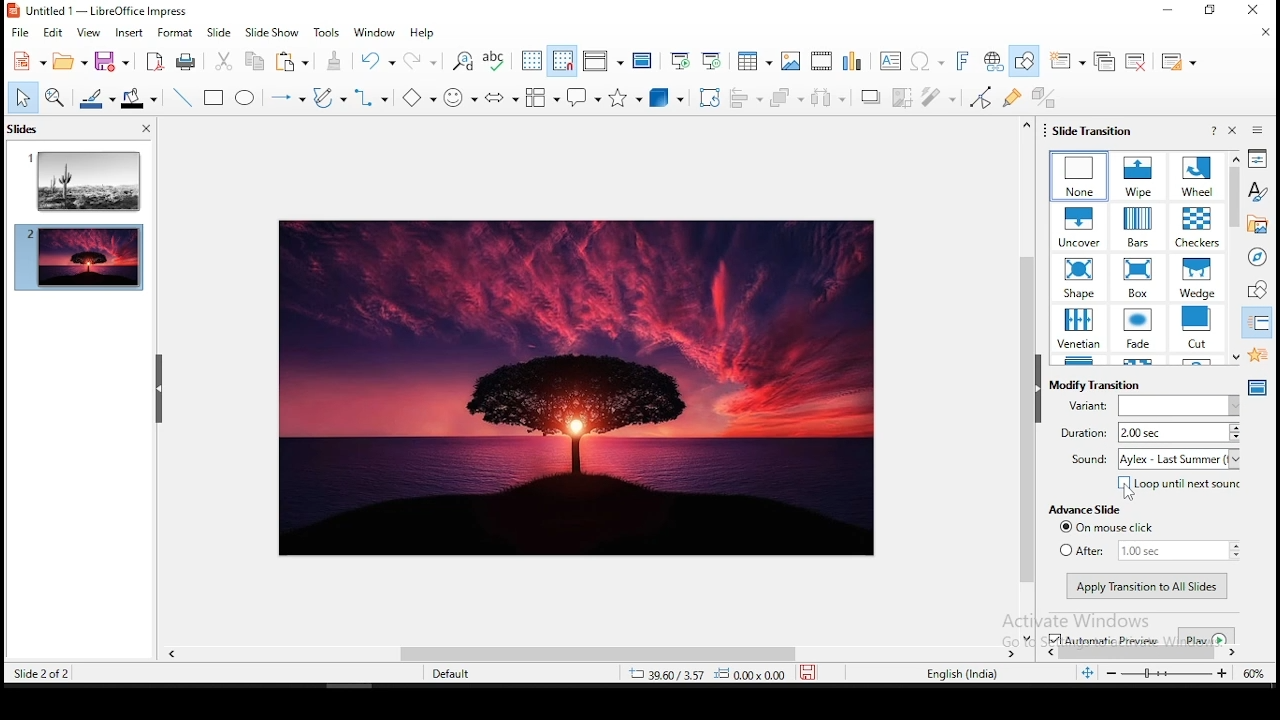 The width and height of the screenshot is (1280, 720). I want to click on crop image, so click(903, 97).